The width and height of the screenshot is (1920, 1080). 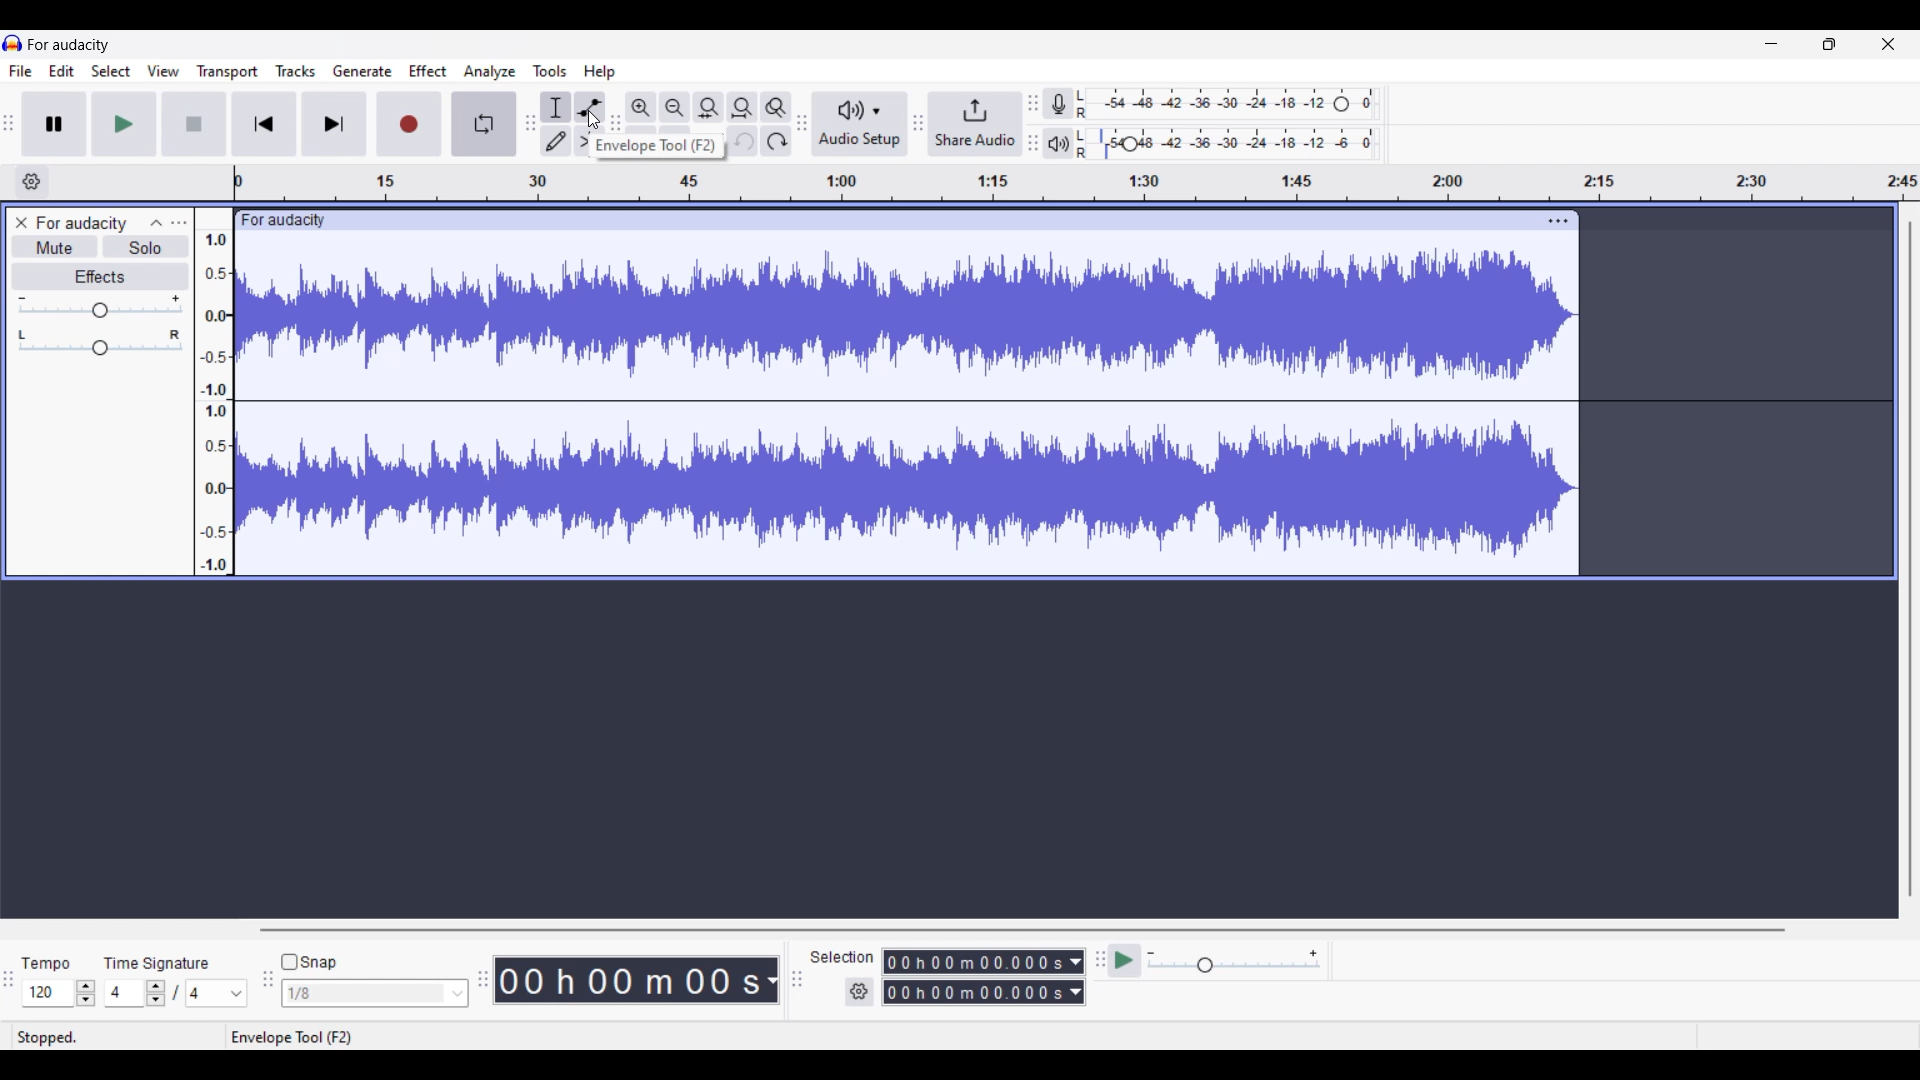 I want to click on Fit selection to width, so click(x=709, y=107).